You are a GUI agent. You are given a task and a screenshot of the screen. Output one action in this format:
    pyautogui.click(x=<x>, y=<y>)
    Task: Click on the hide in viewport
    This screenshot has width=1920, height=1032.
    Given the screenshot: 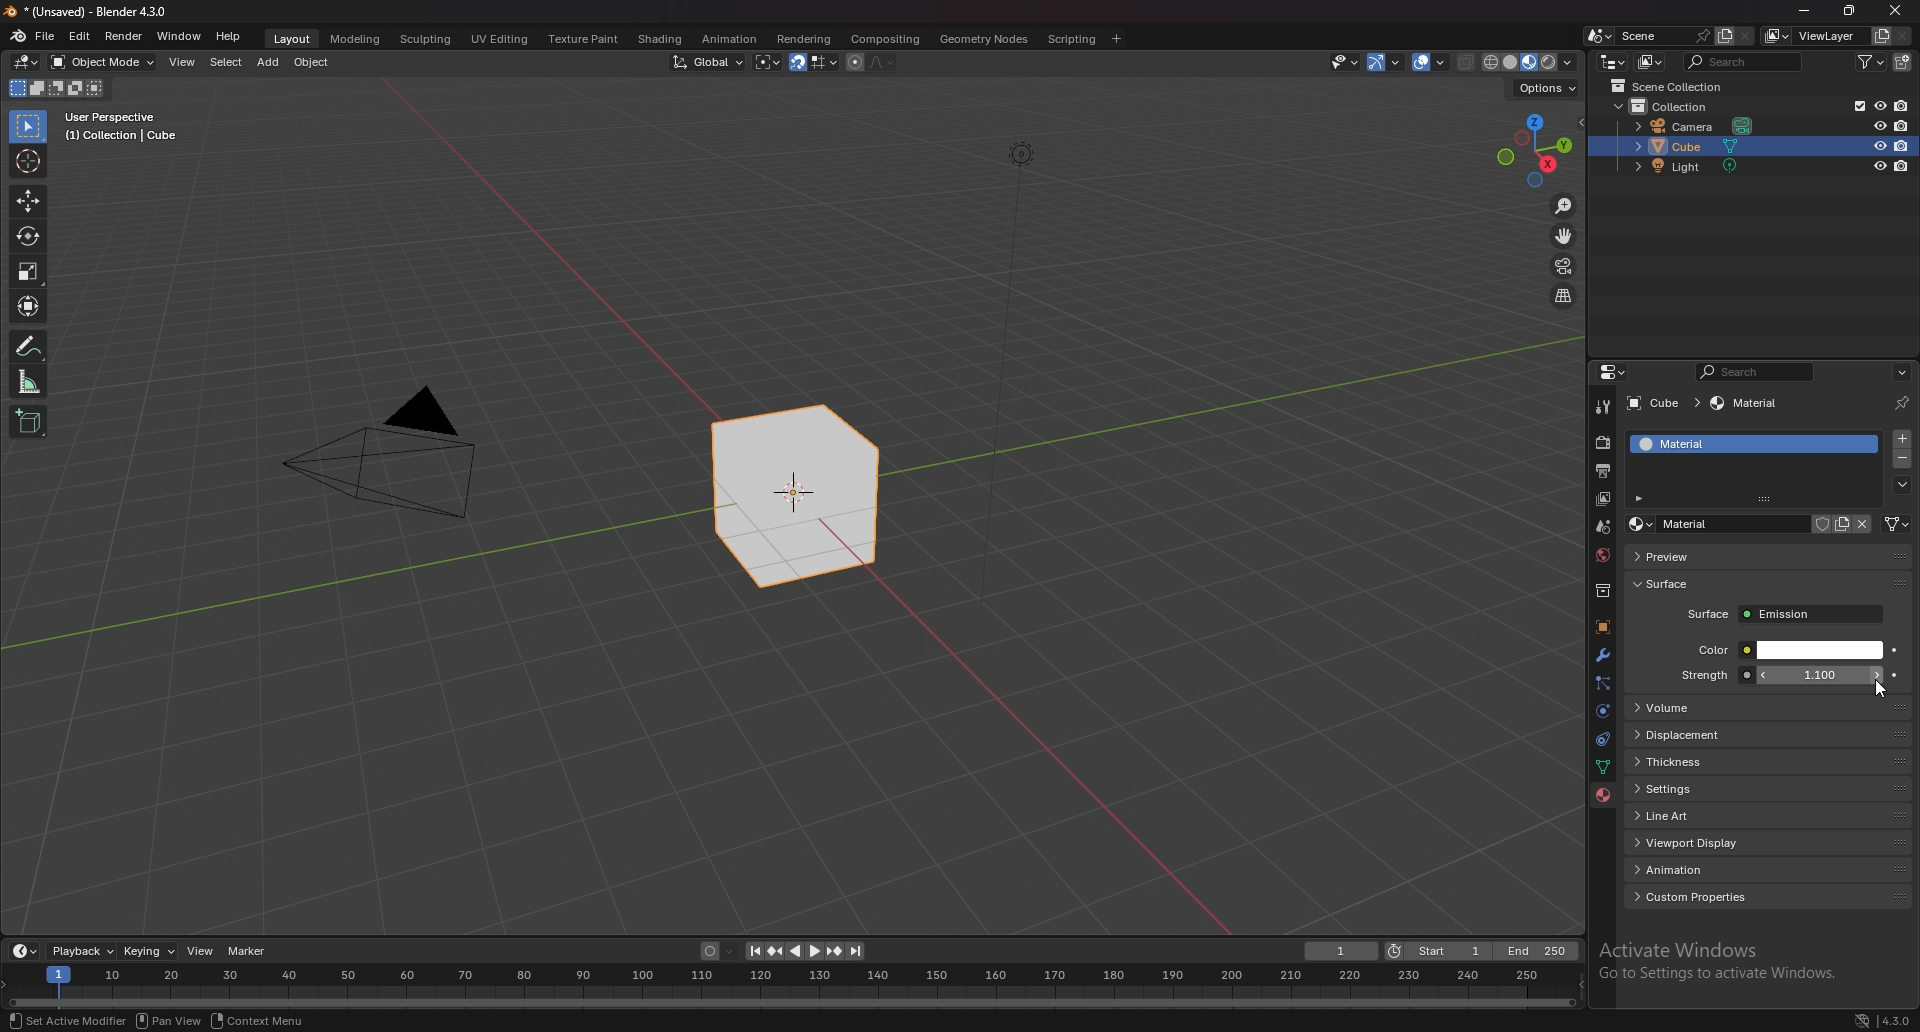 What is the action you would take?
    pyautogui.click(x=1880, y=104)
    